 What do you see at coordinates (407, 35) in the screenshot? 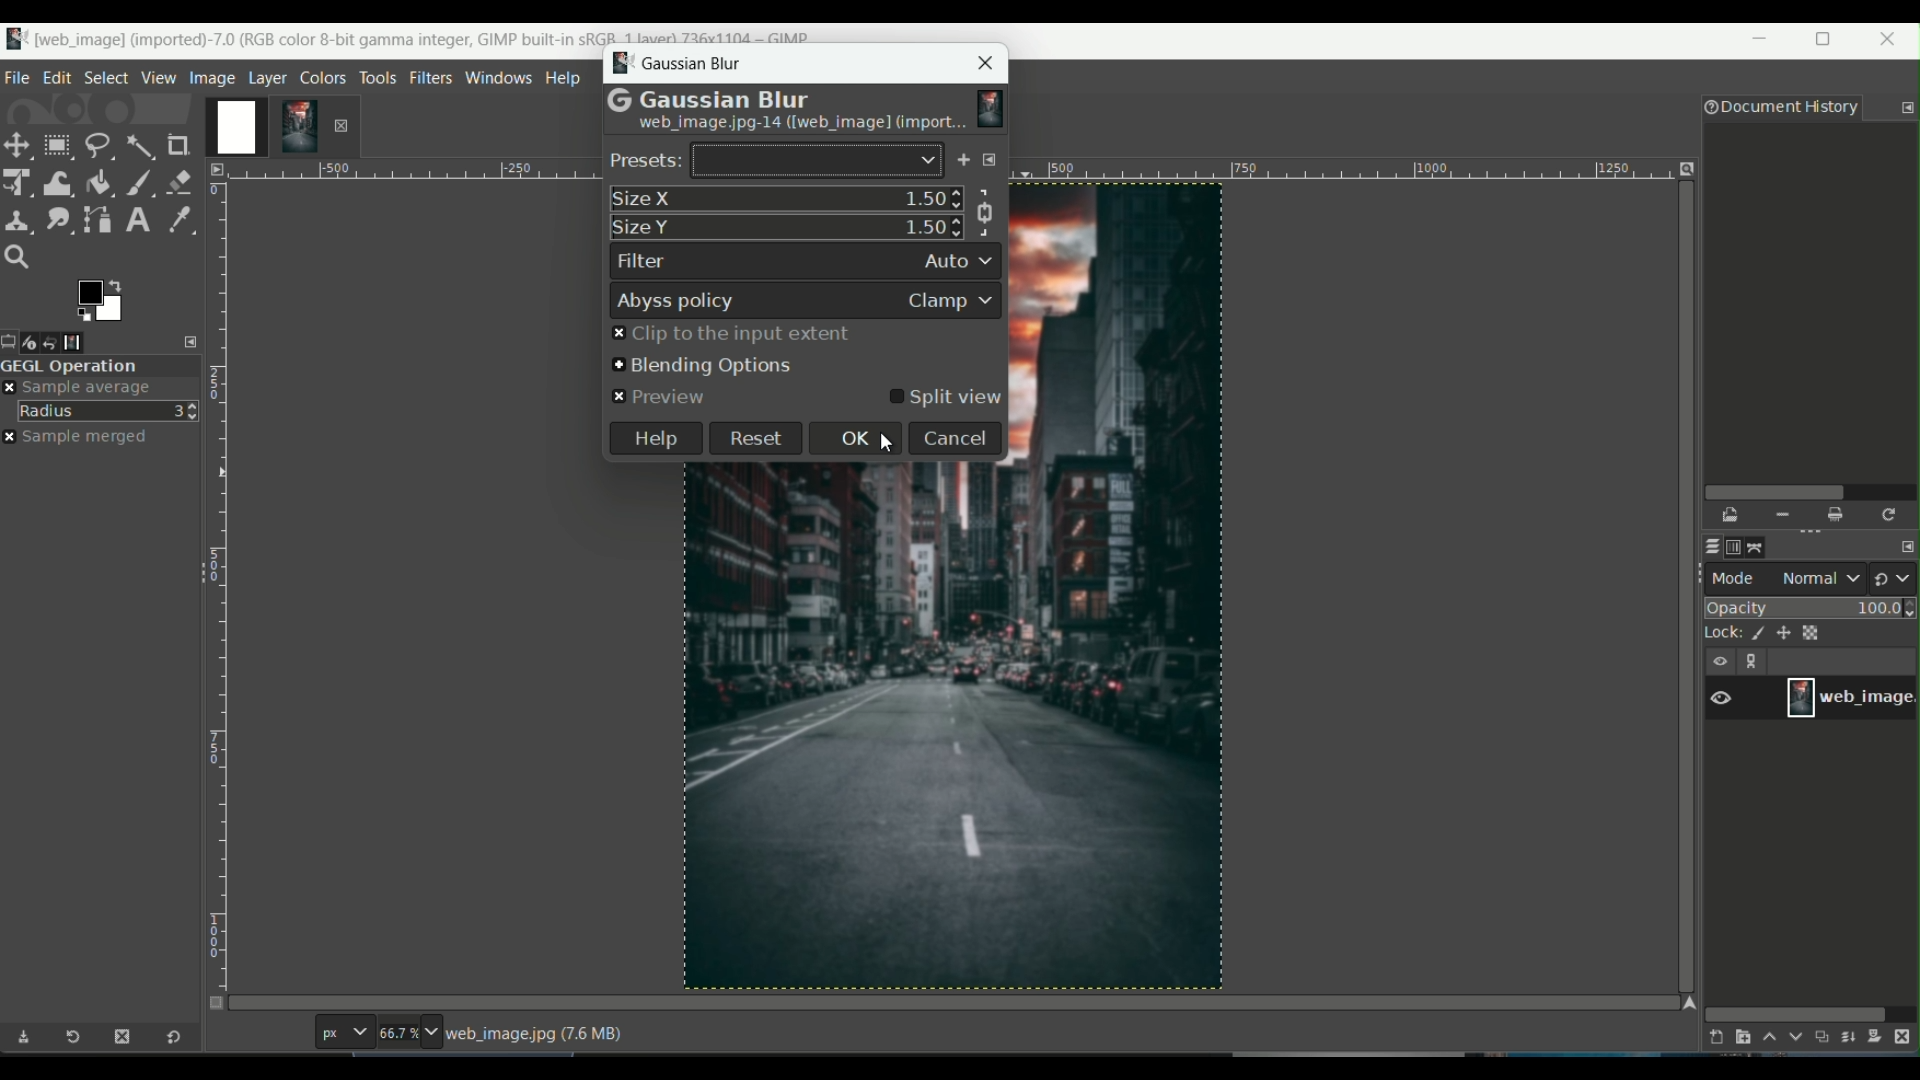
I see `app name` at bounding box center [407, 35].